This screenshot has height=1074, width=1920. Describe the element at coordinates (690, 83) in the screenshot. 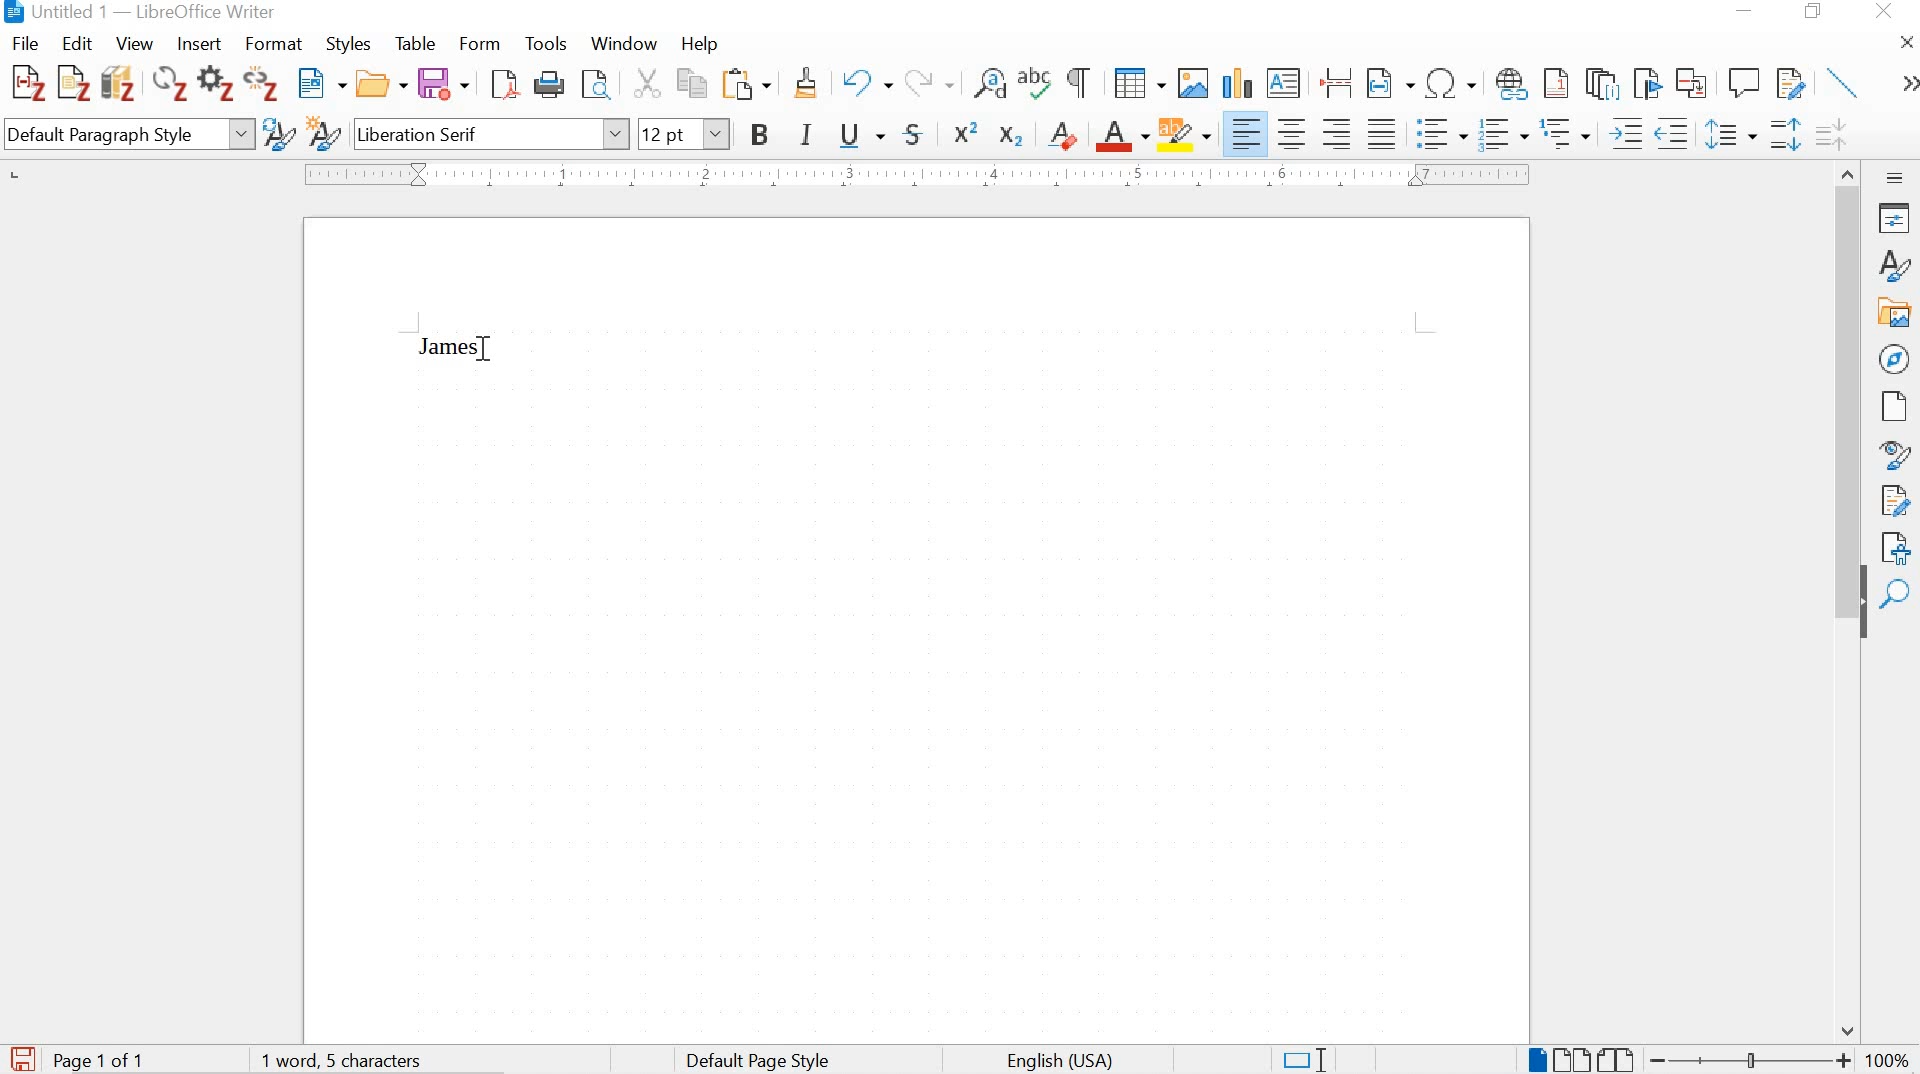

I see `copy` at that location.